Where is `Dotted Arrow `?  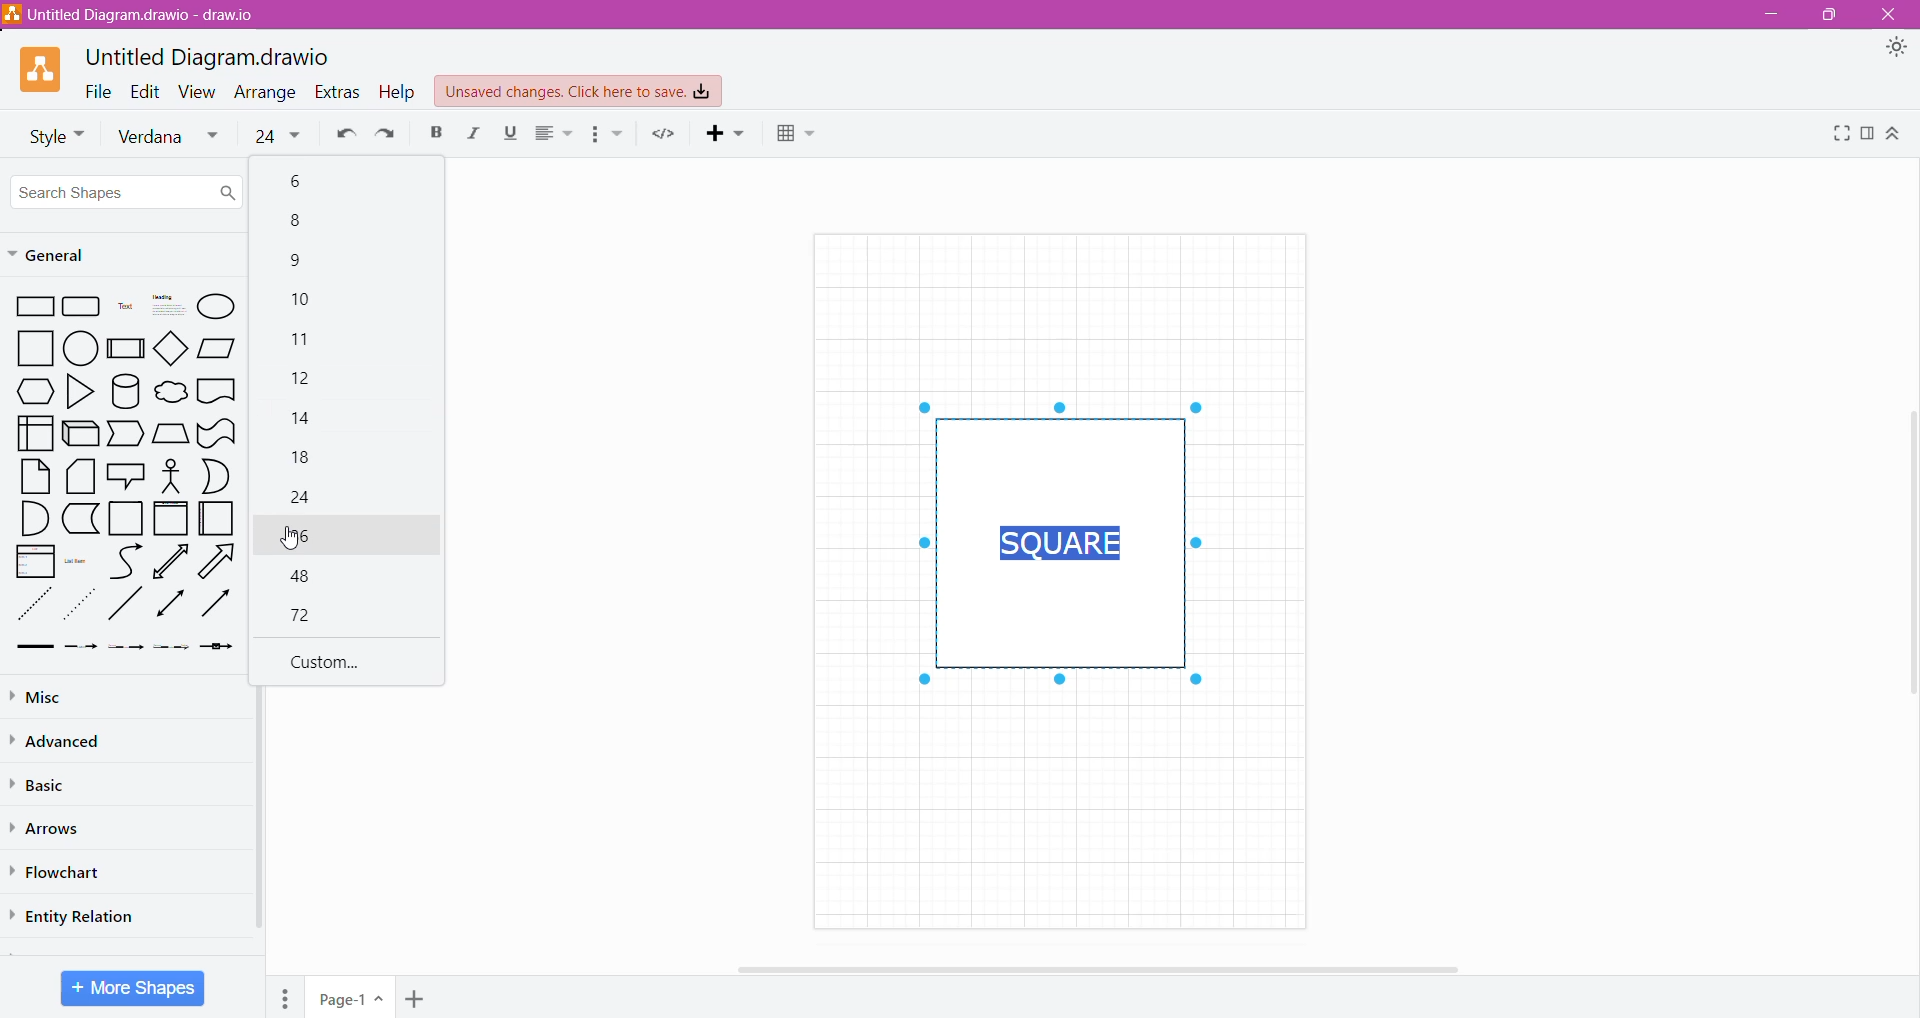 Dotted Arrow  is located at coordinates (81, 606).